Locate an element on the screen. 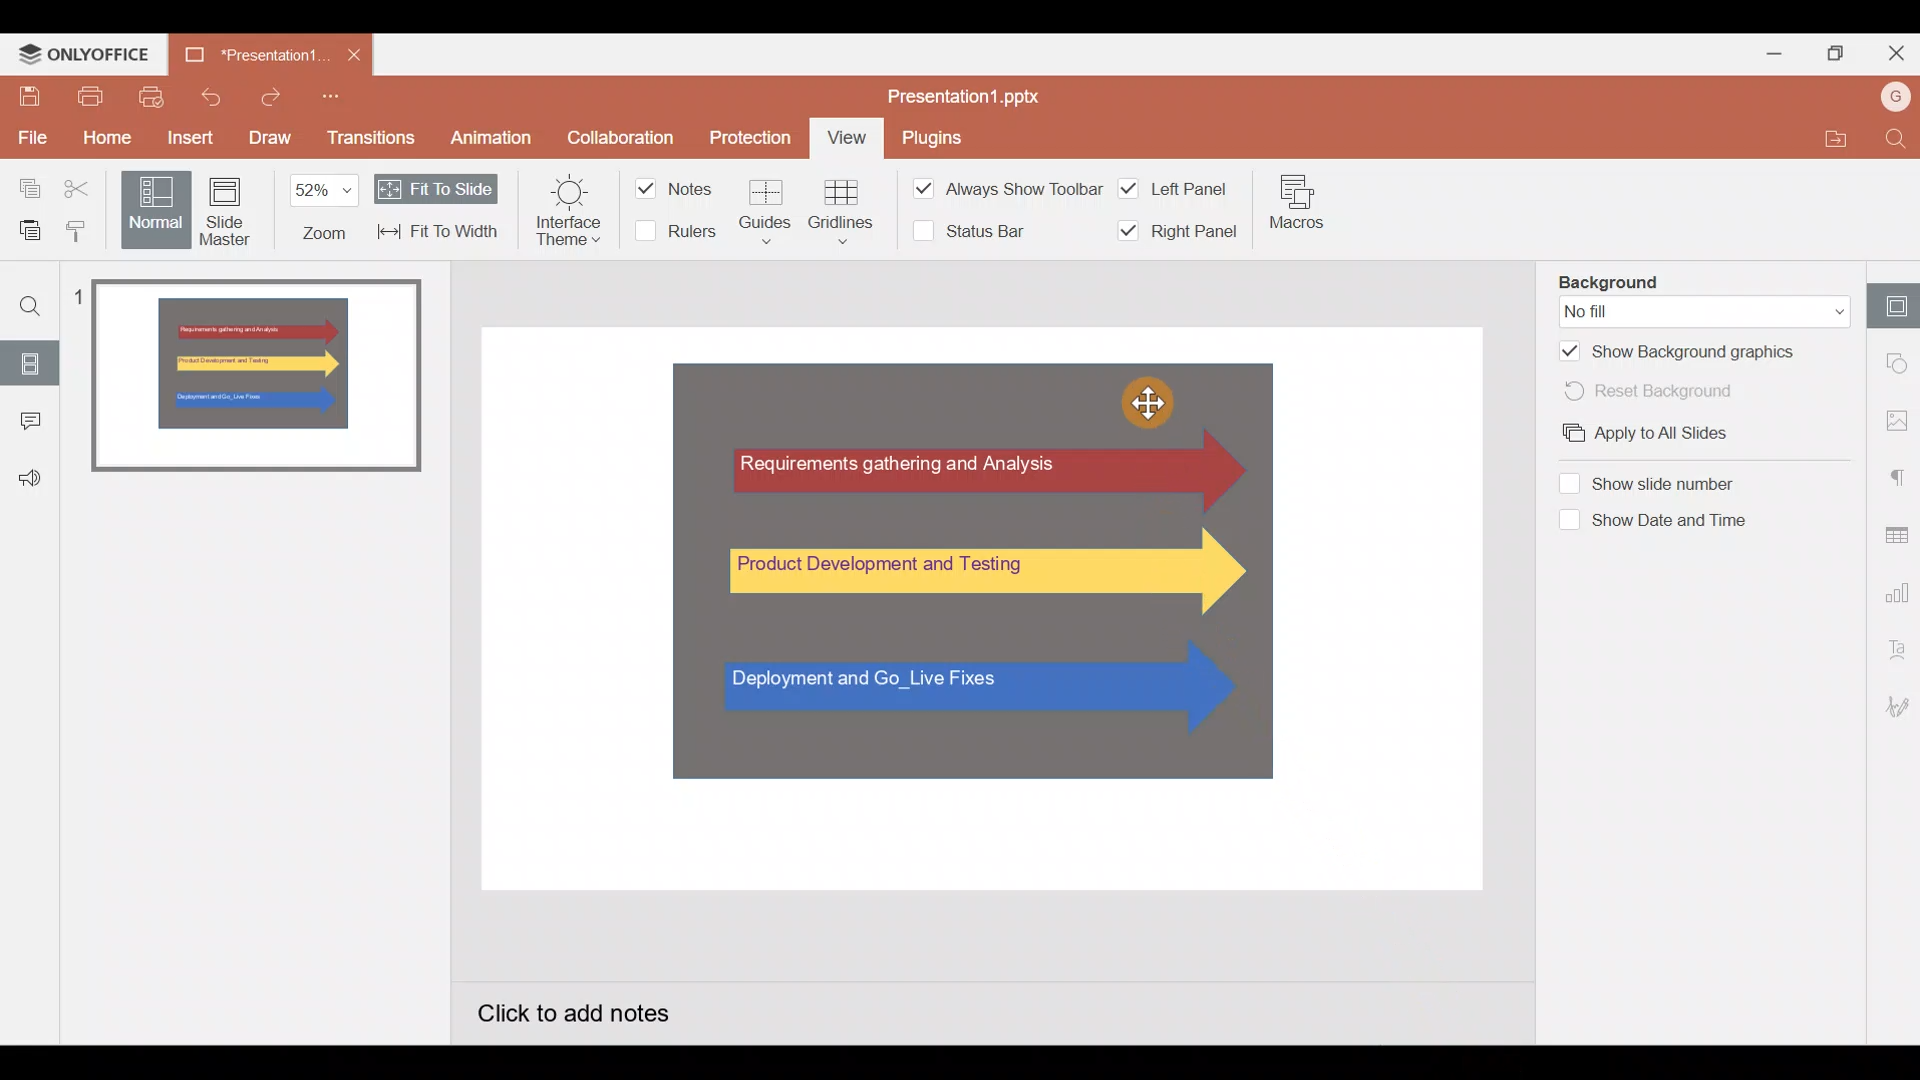 This screenshot has height=1080, width=1920. Home is located at coordinates (98, 139).